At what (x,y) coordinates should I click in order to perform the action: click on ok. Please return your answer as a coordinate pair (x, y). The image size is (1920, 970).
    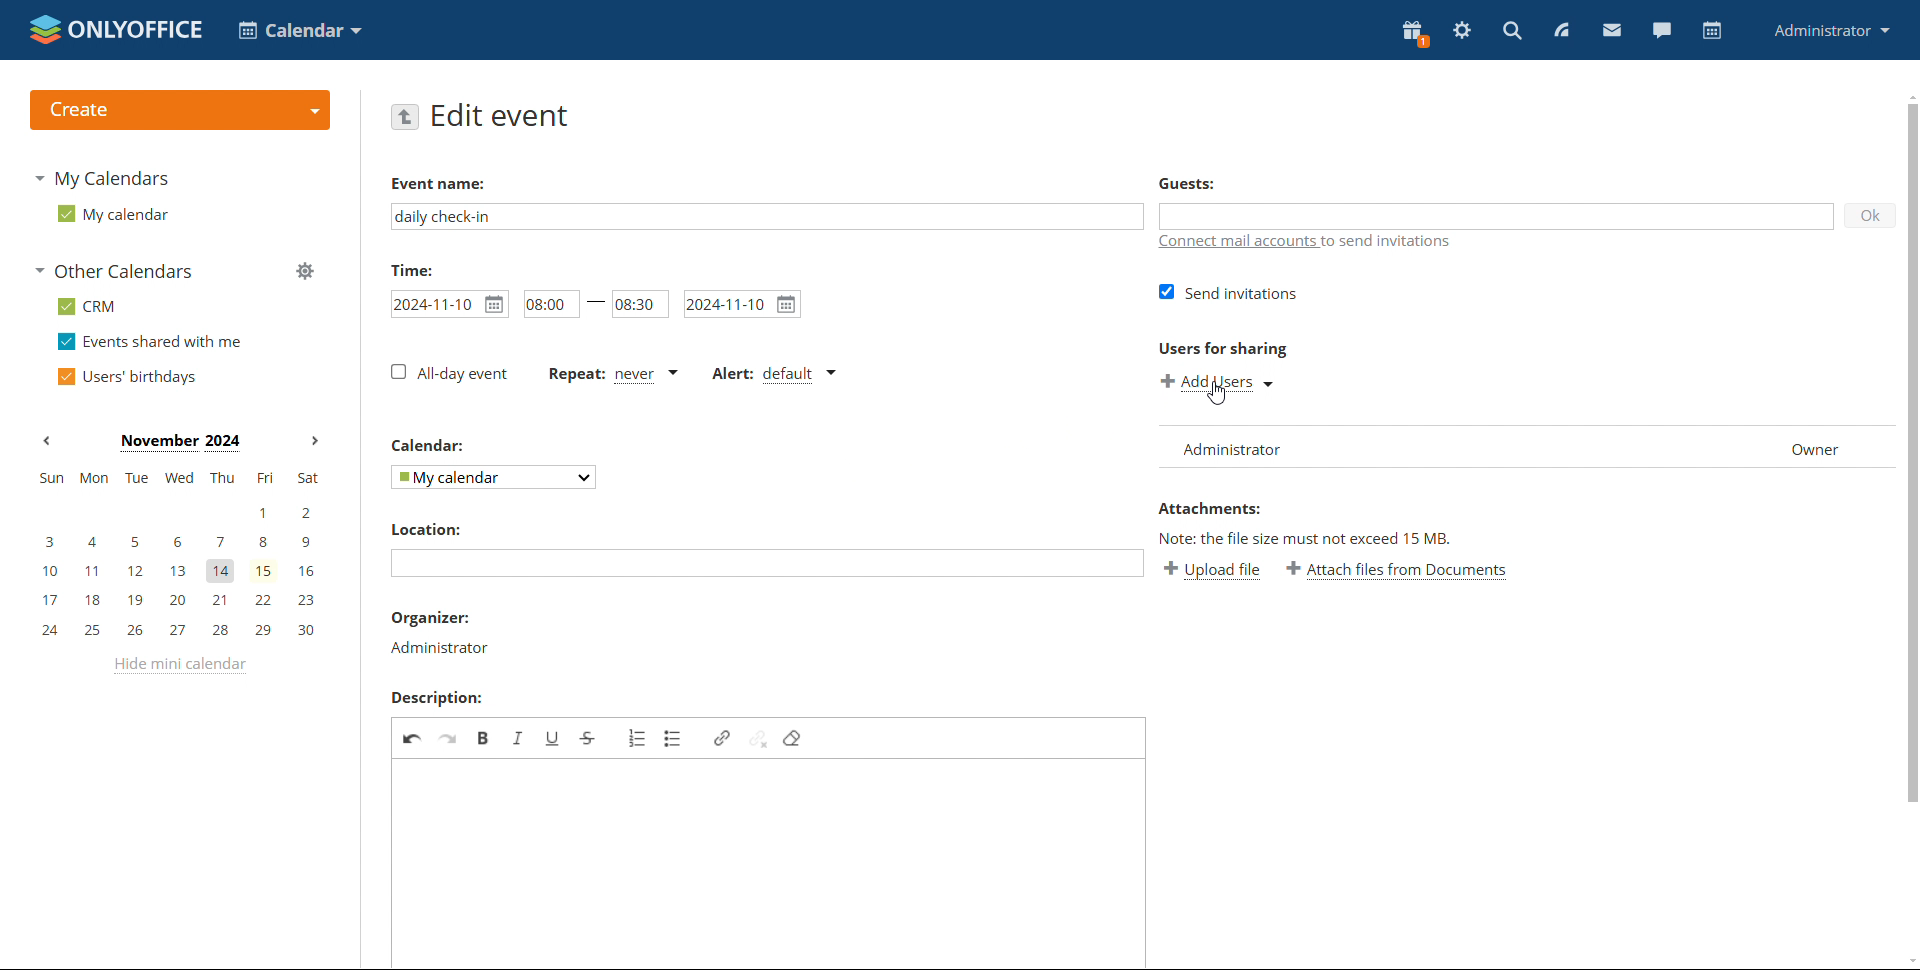
    Looking at the image, I should click on (1871, 215).